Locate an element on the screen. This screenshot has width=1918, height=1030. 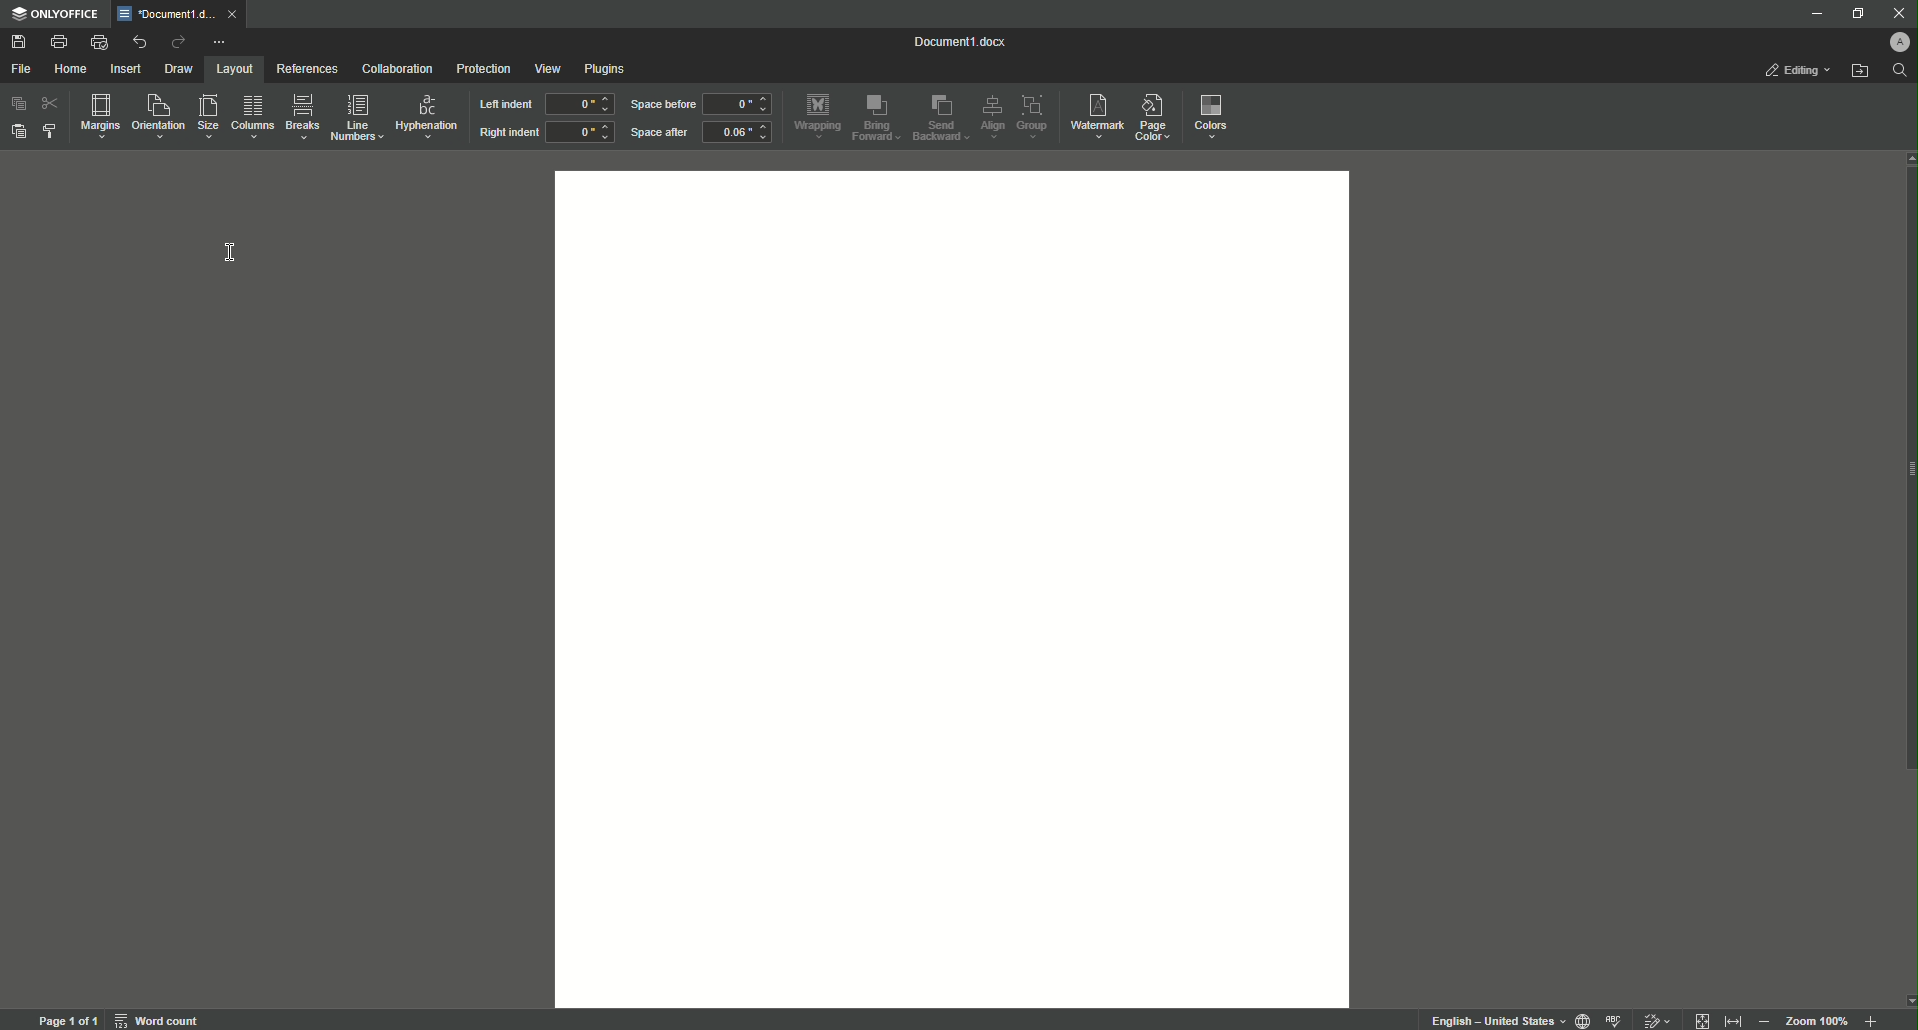
Line Numbers is located at coordinates (357, 119).